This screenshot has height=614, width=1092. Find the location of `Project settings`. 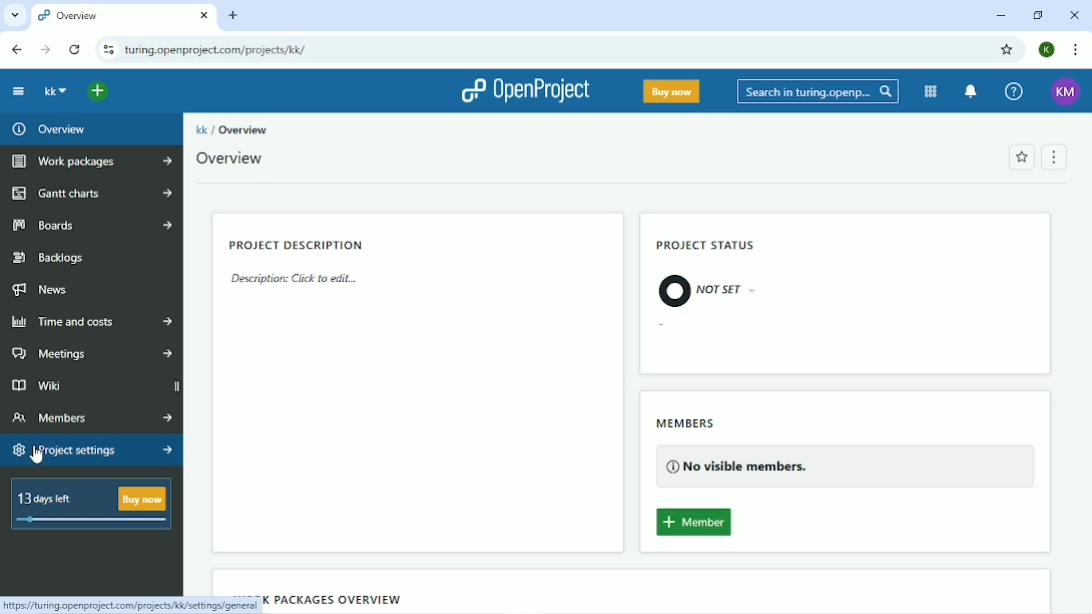

Project settings is located at coordinates (92, 451).